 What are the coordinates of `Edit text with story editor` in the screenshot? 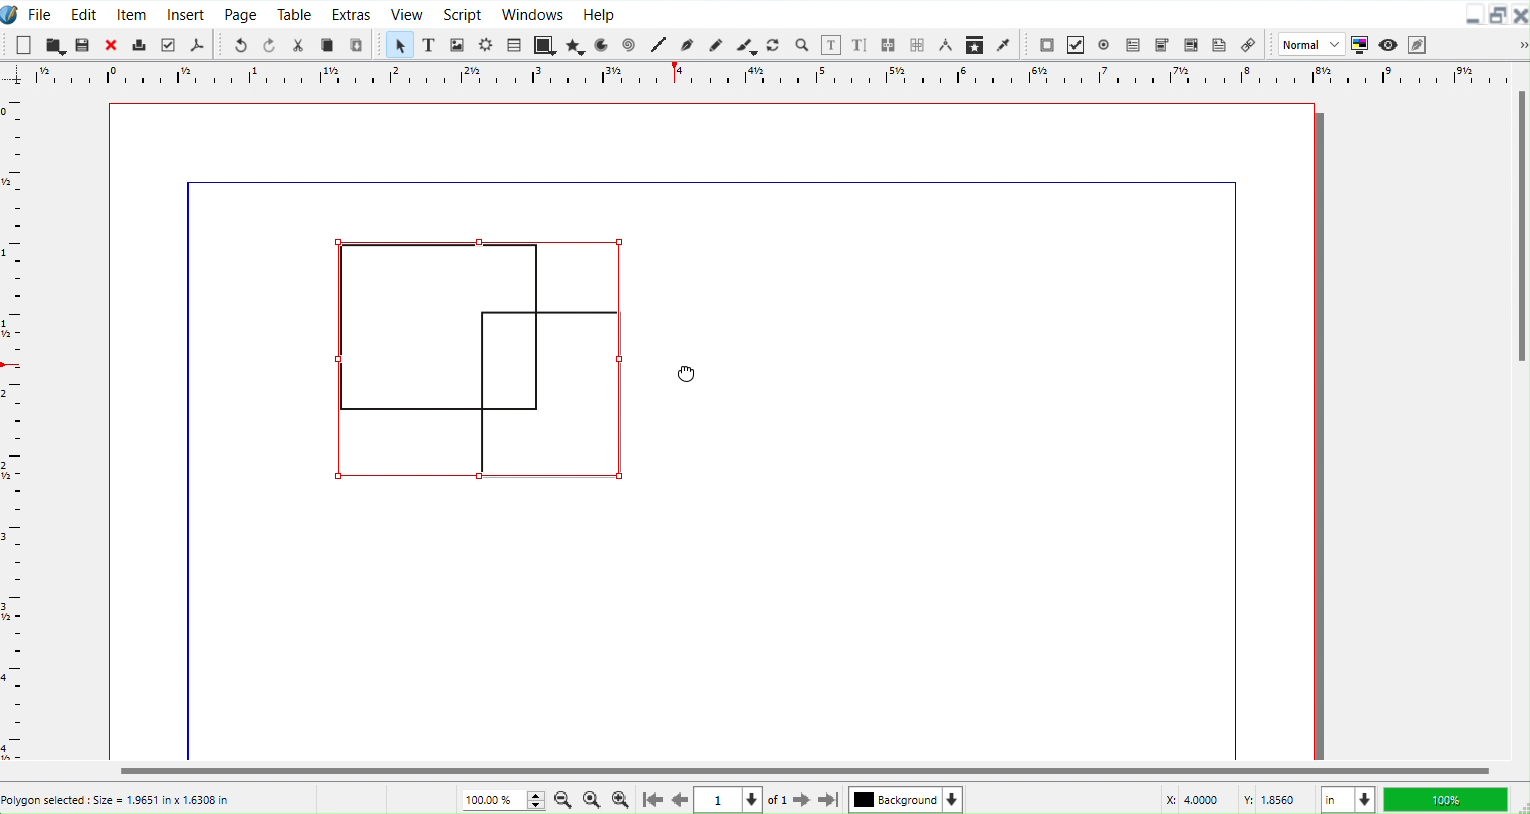 It's located at (861, 45).